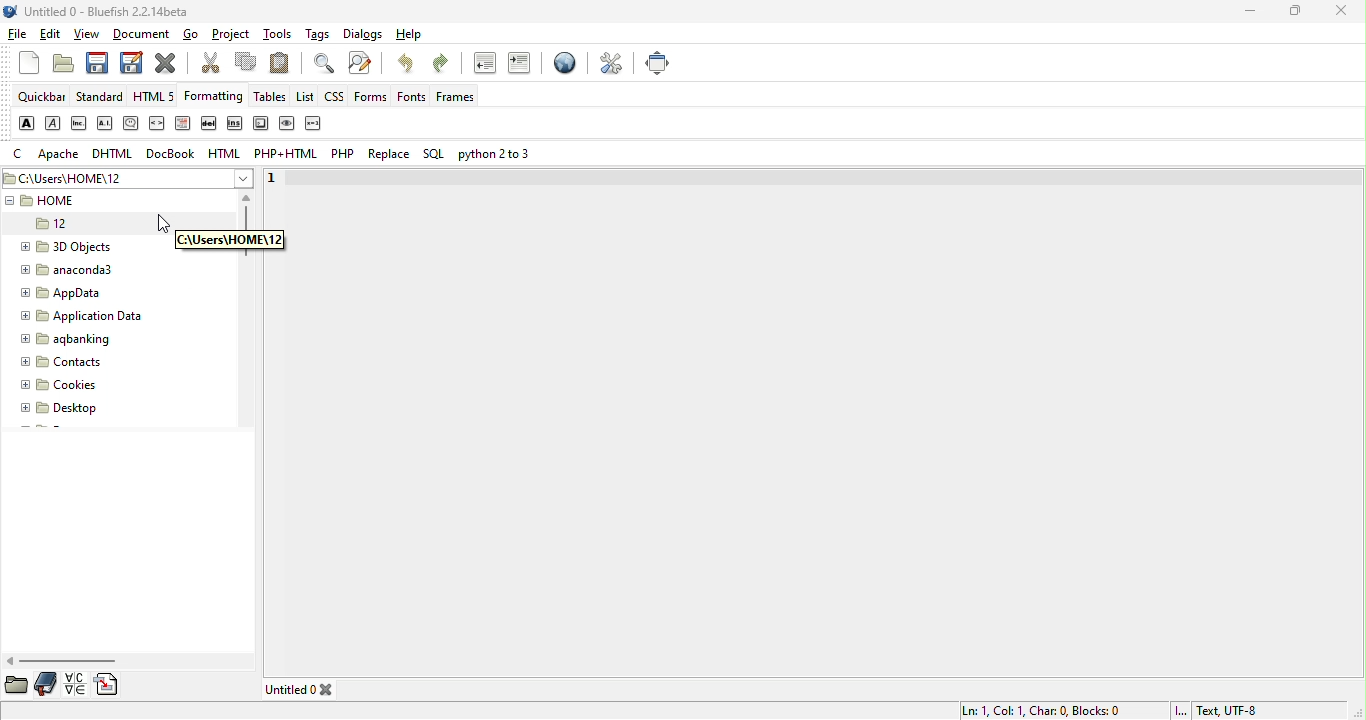  I want to click on appdata, so click(67, 294).